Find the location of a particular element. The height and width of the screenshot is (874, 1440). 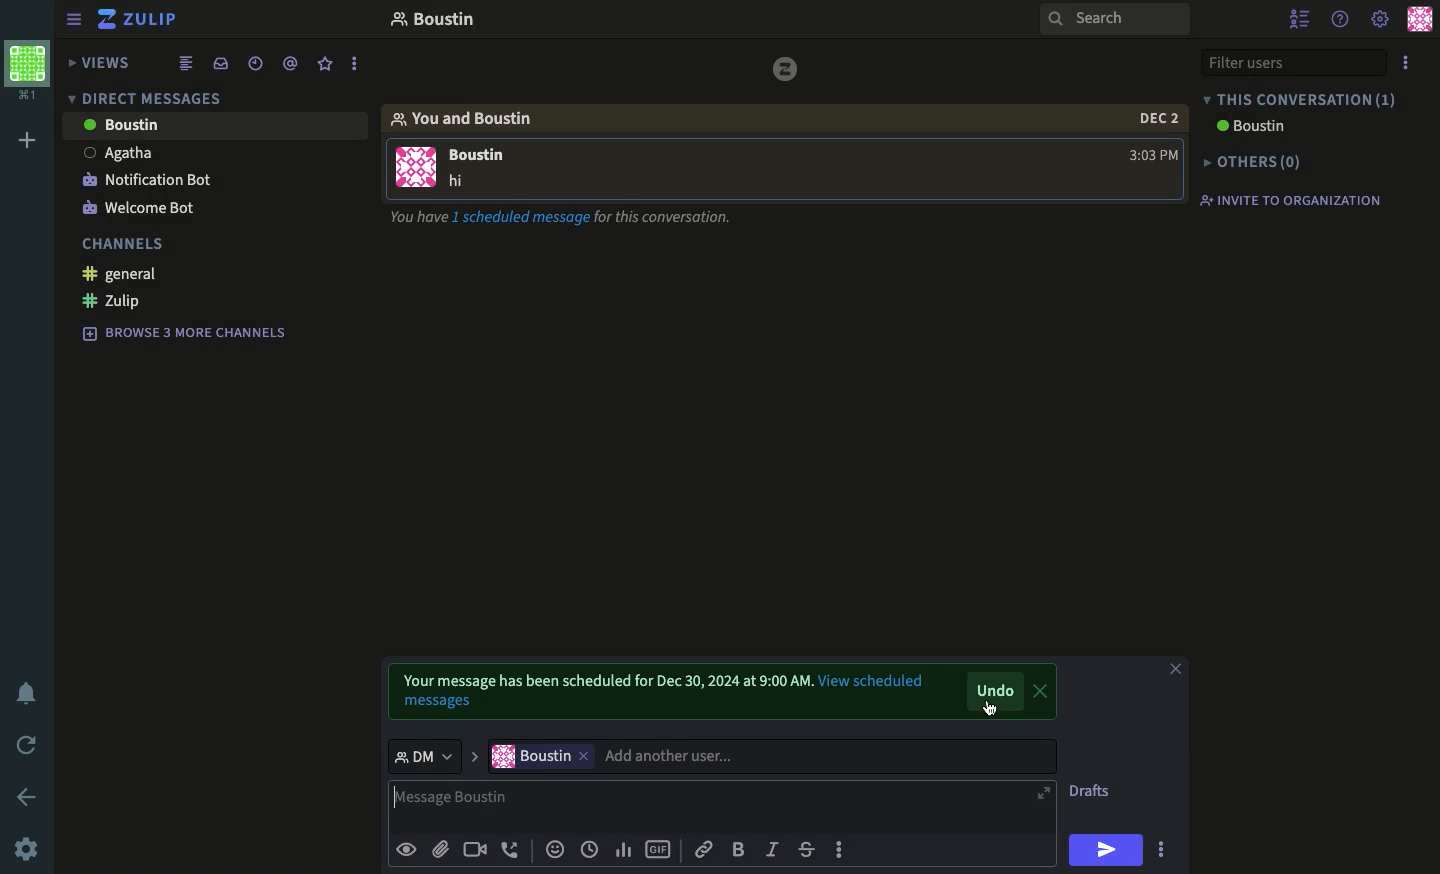

strikethrough  is located at coordinates (809, 846).